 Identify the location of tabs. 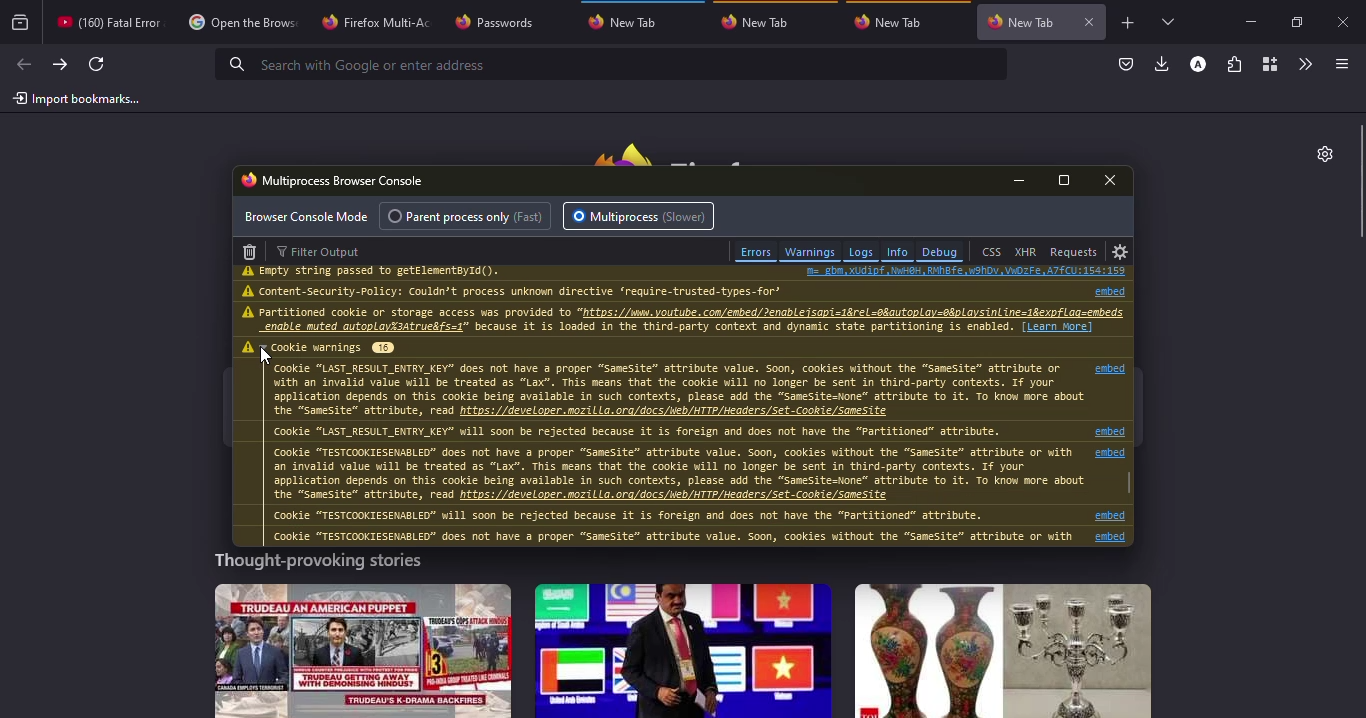
(1167, 22).